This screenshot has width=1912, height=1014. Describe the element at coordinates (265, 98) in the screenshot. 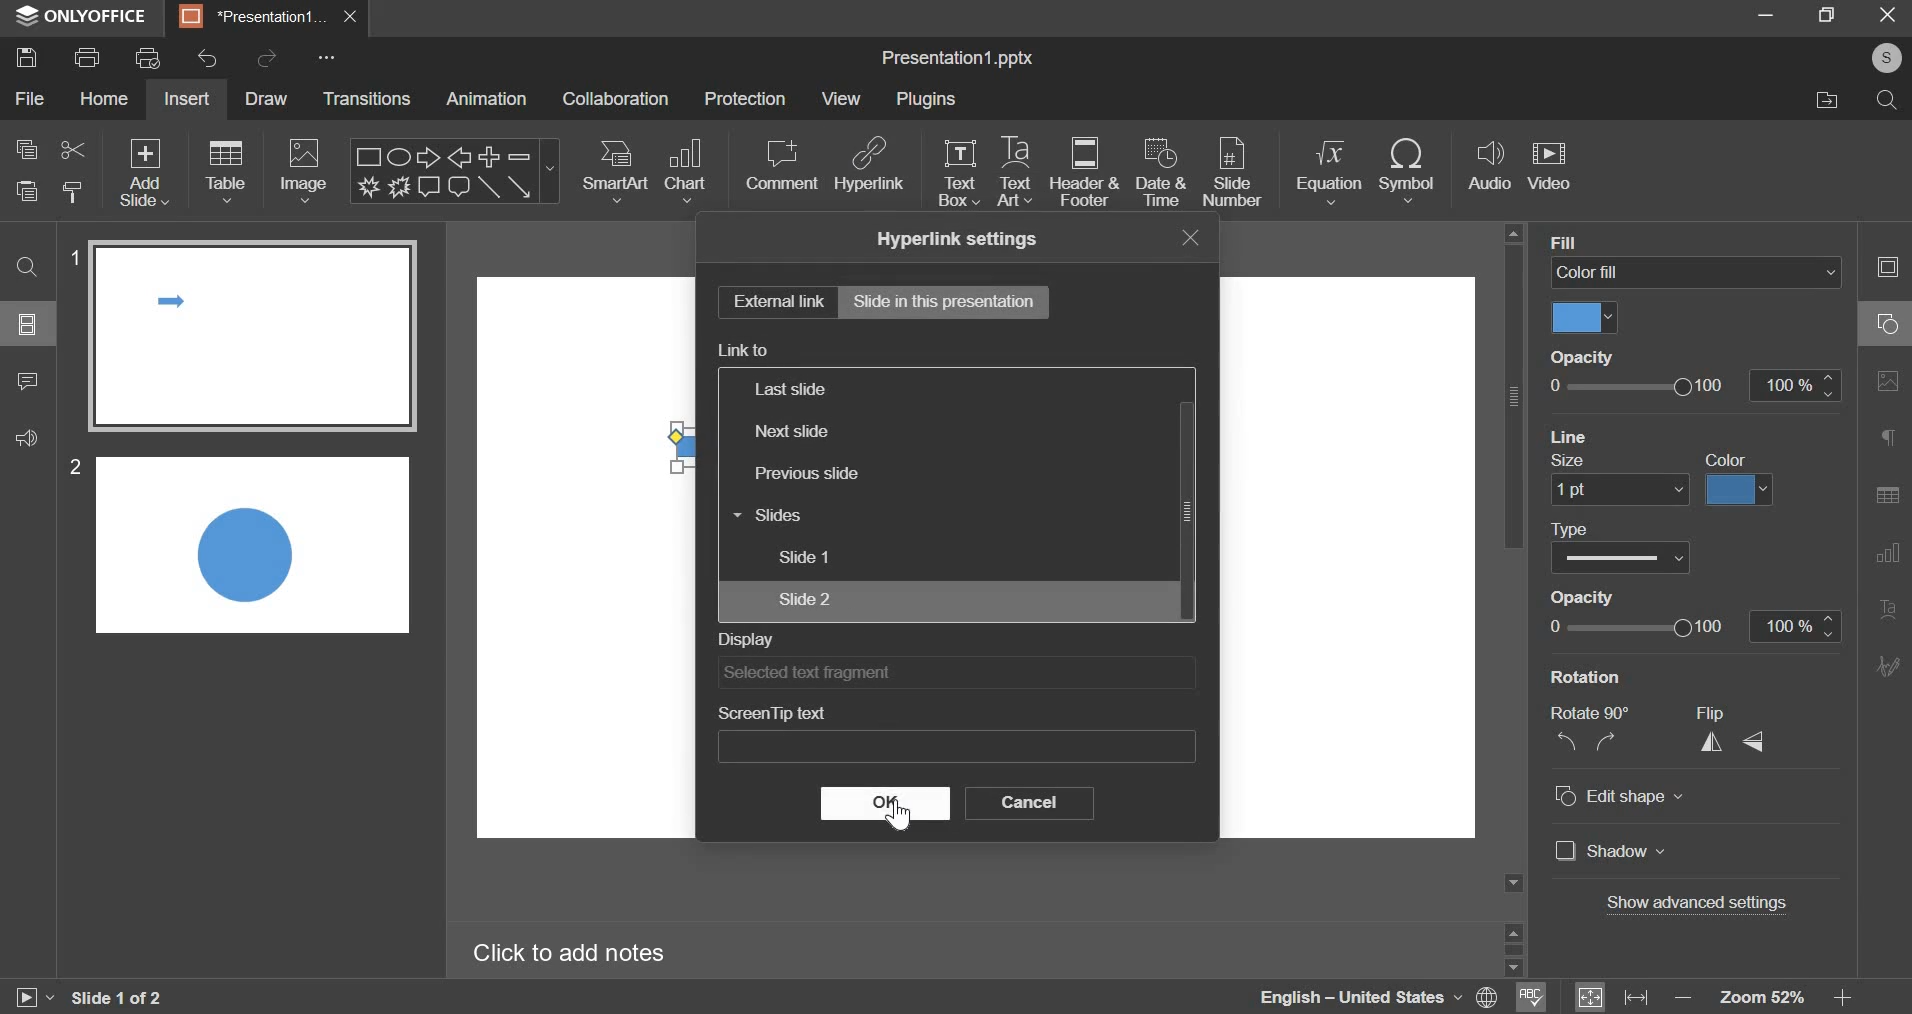

I see `draw` at that location.